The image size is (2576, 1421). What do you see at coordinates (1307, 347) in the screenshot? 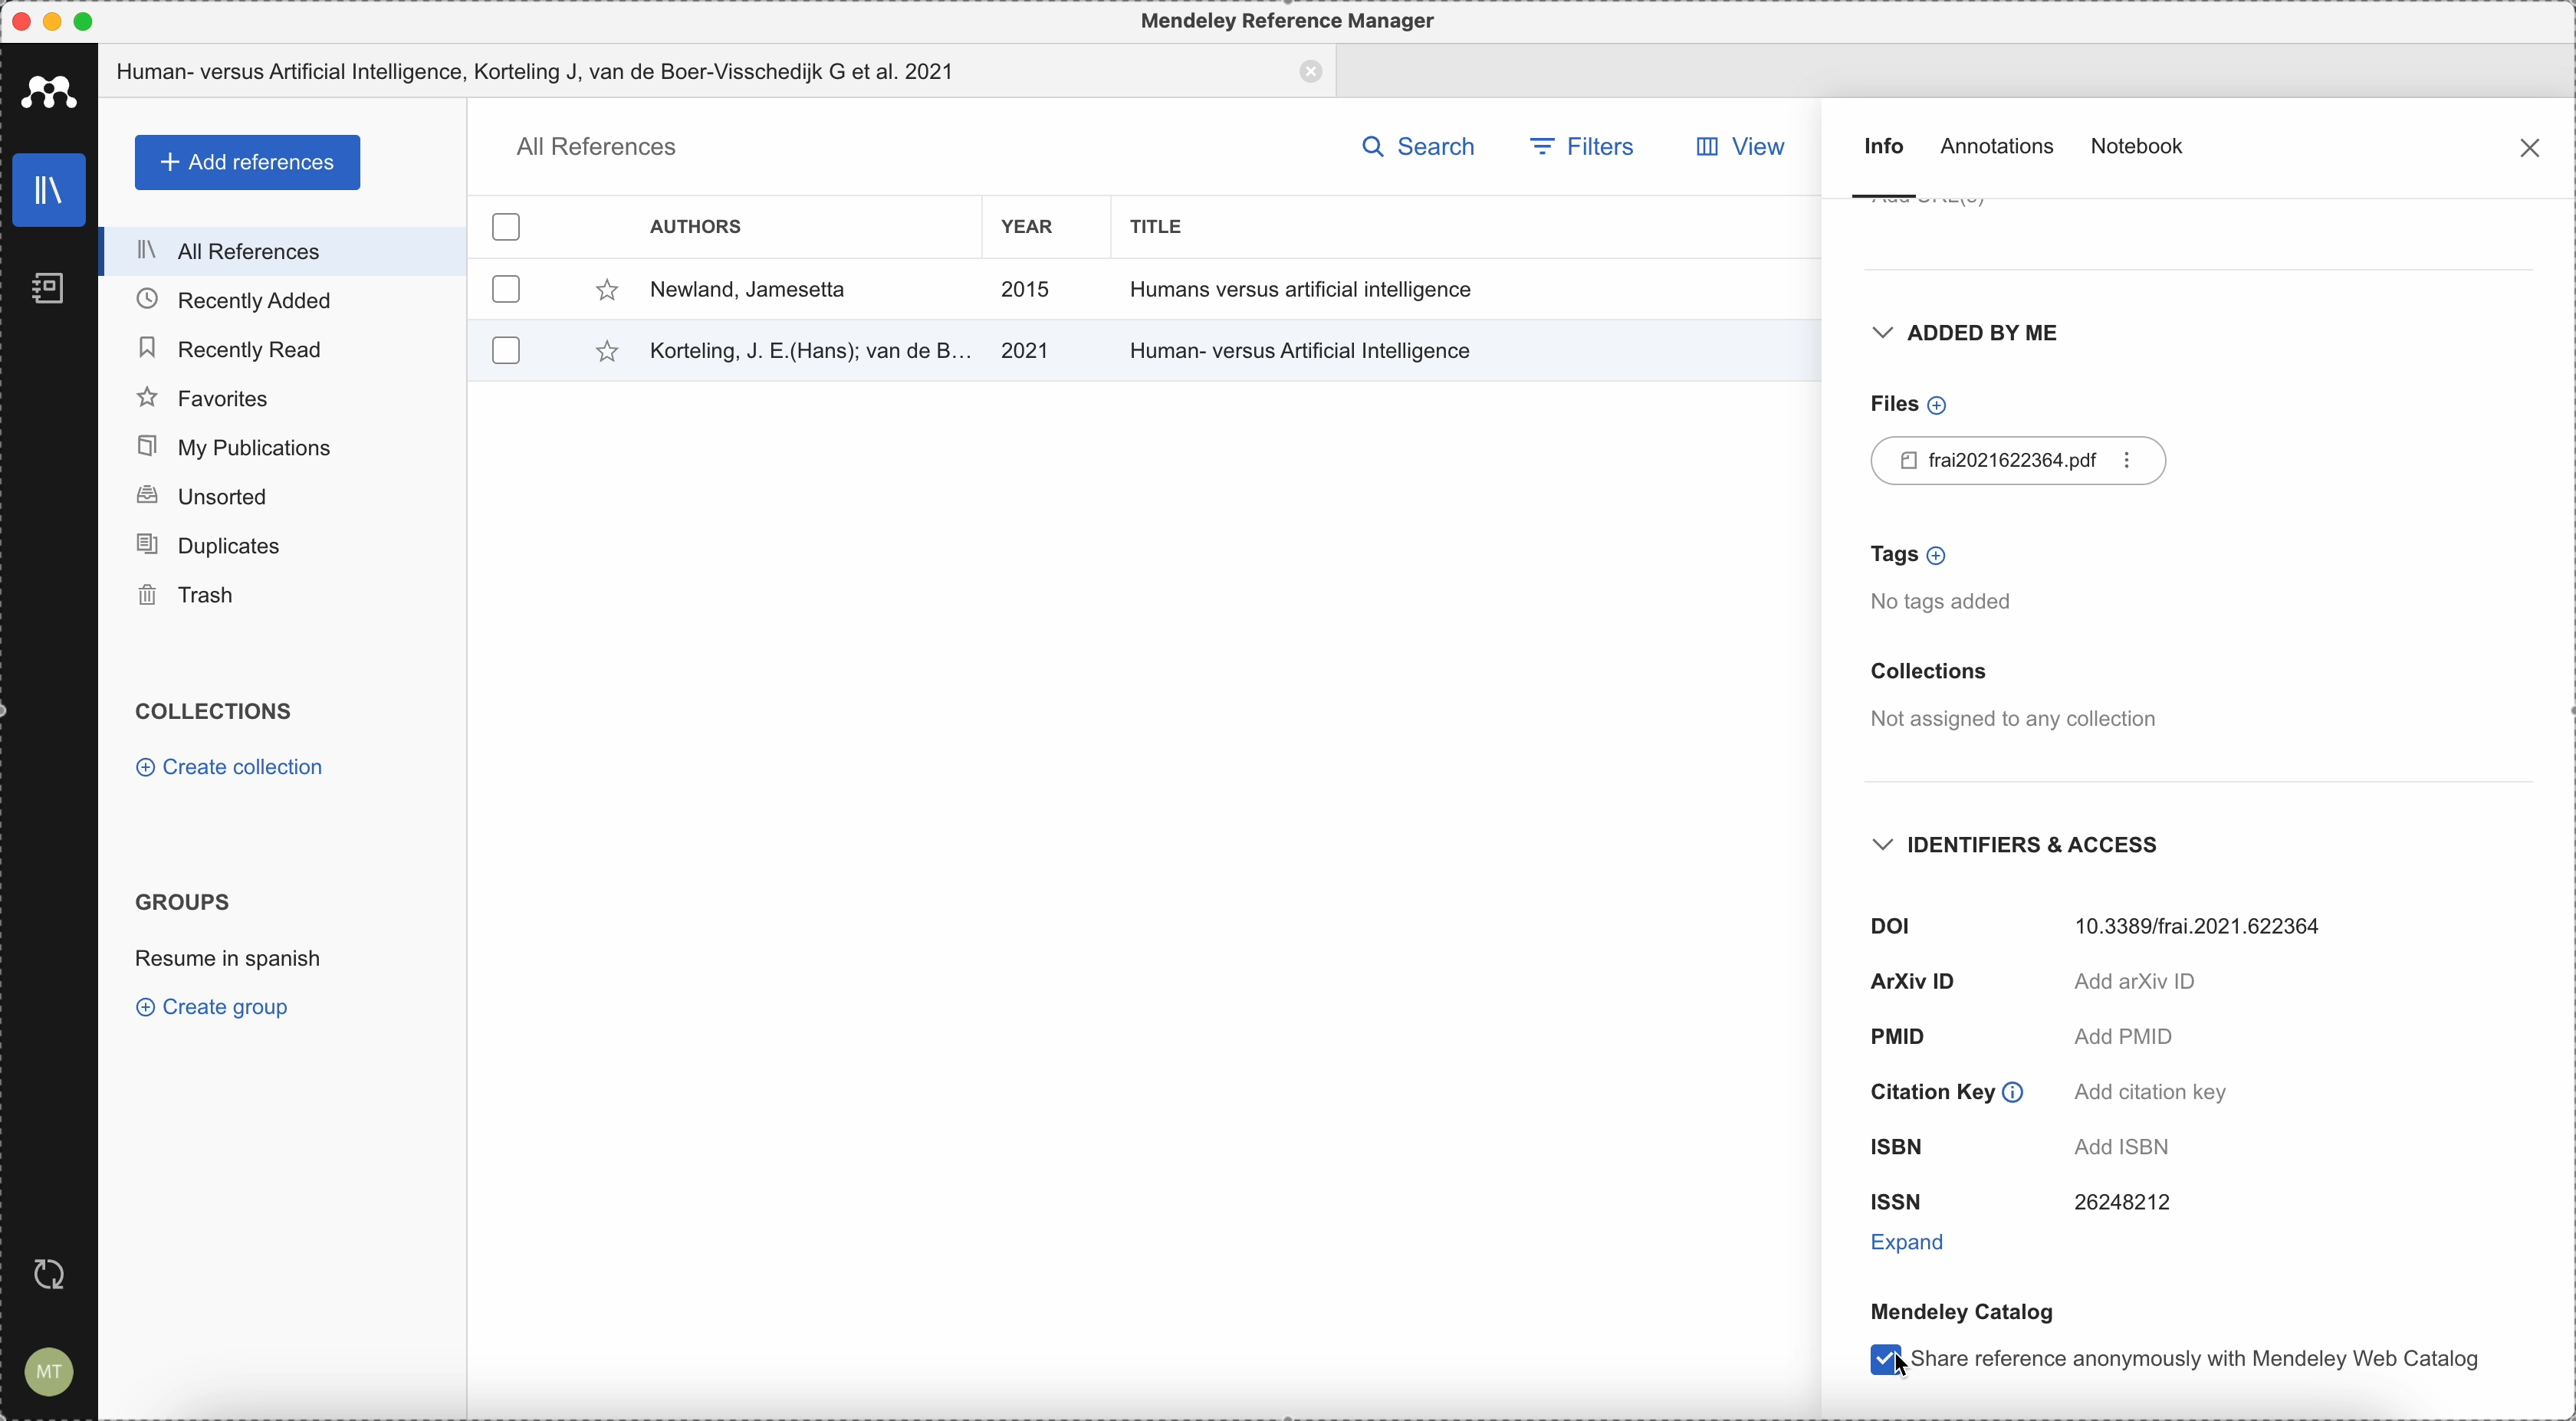
I see `Human-versus Artificial Intelligence` at bounding box center [1307, 347].